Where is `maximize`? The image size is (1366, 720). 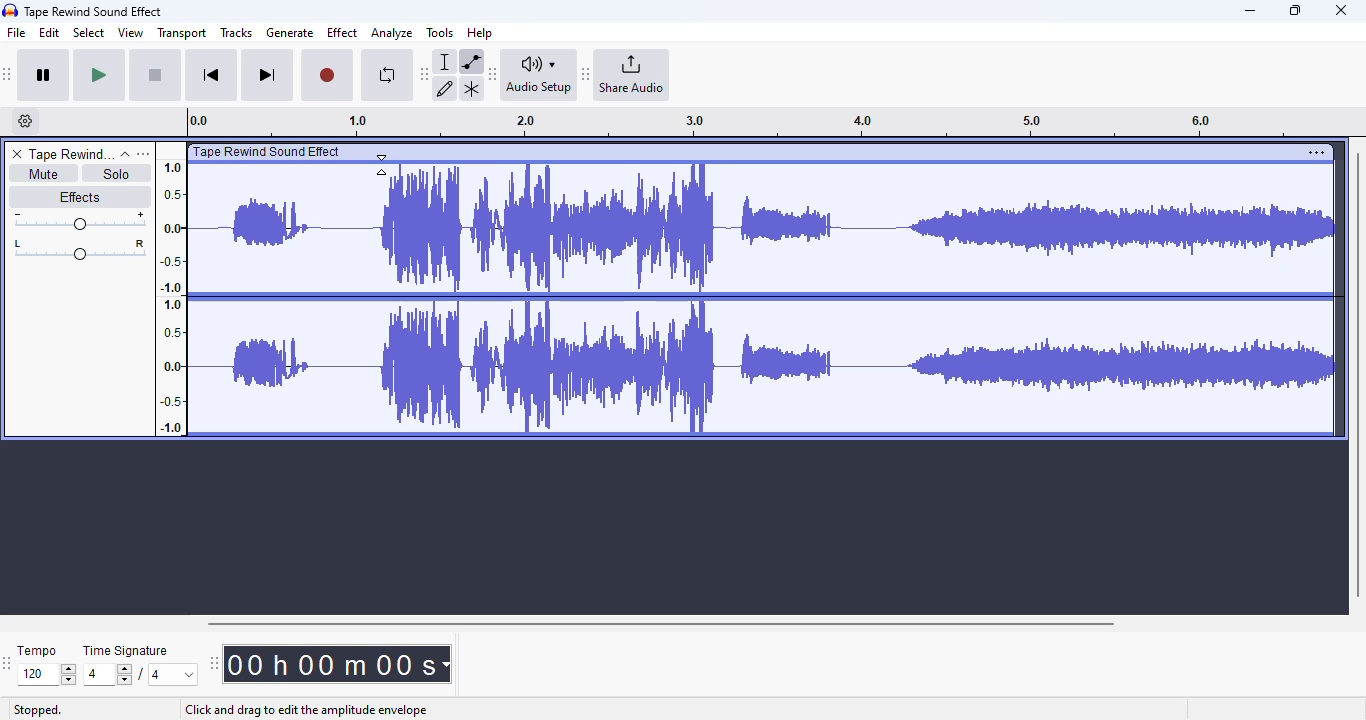 maximize is located at coordinates (1295, 10).